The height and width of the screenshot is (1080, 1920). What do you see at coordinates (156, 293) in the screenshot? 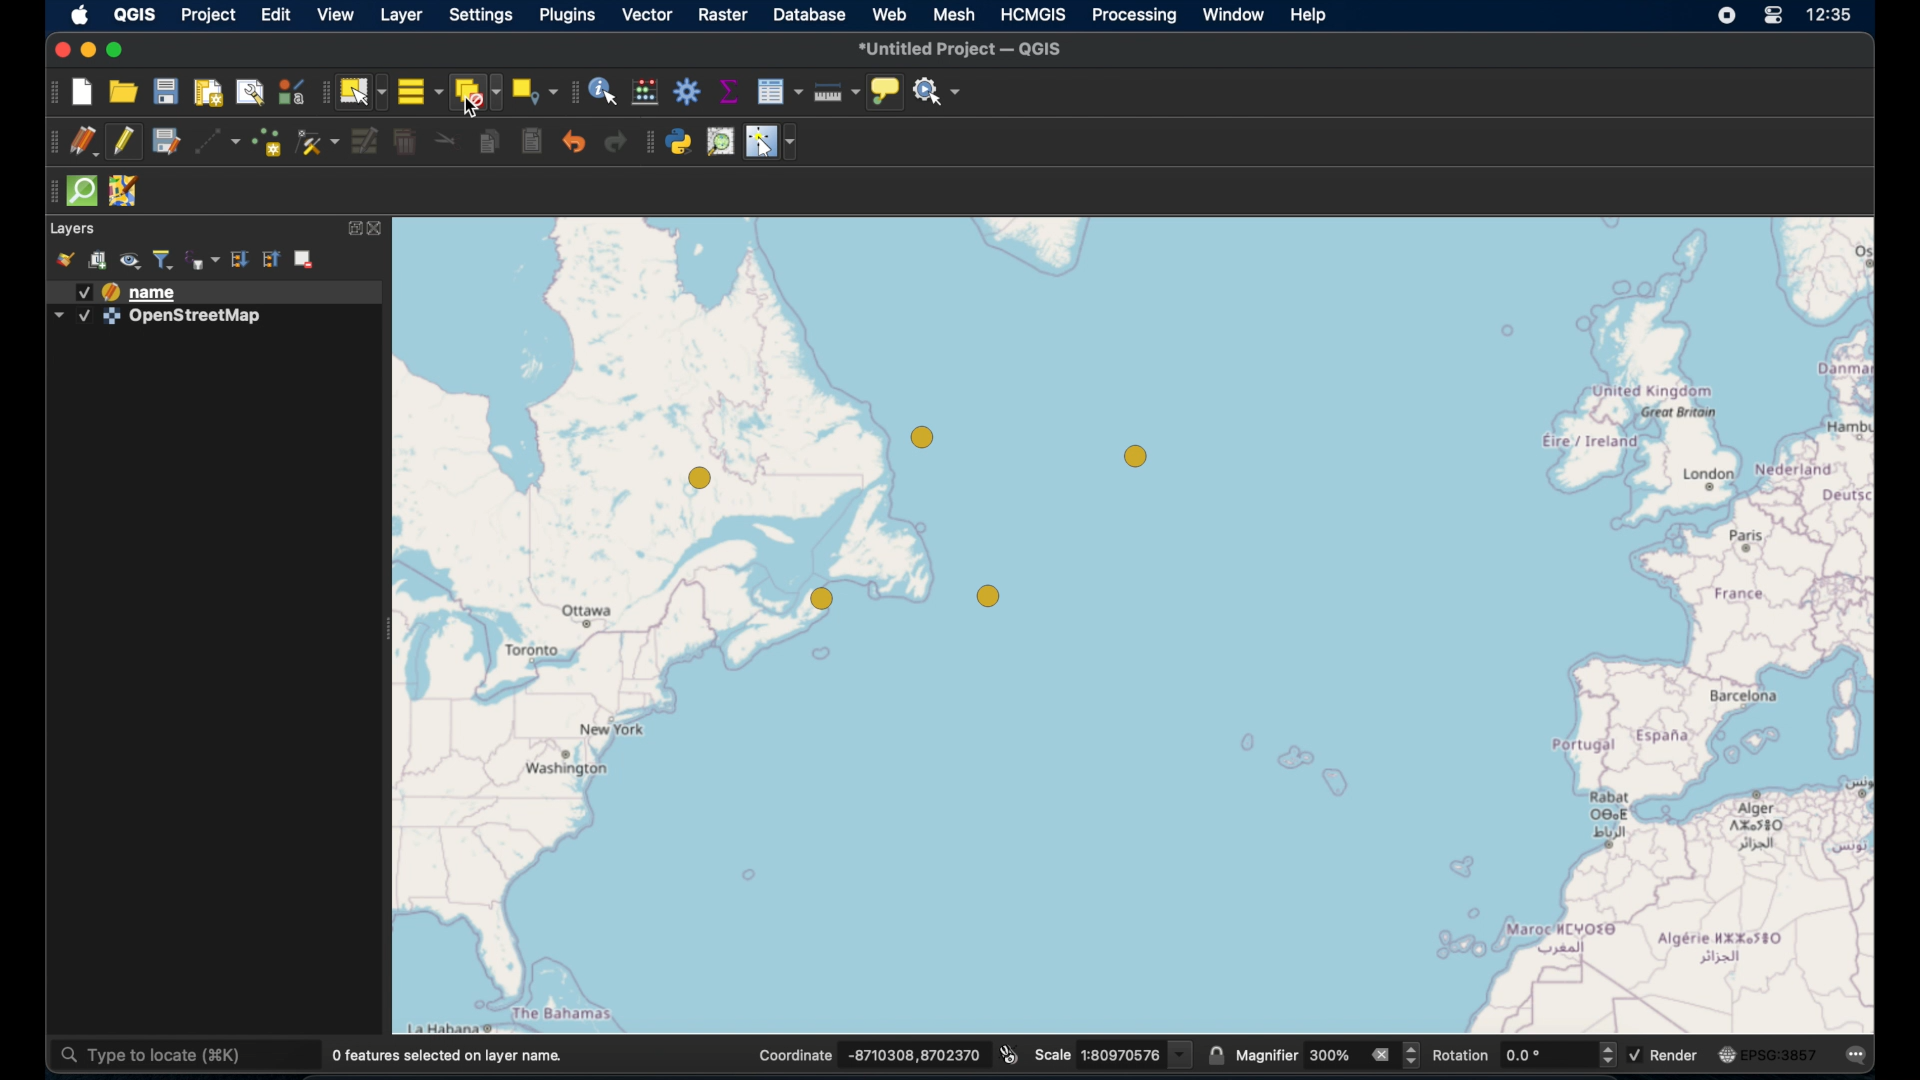
I see `name` at bounding box center [156, 293].